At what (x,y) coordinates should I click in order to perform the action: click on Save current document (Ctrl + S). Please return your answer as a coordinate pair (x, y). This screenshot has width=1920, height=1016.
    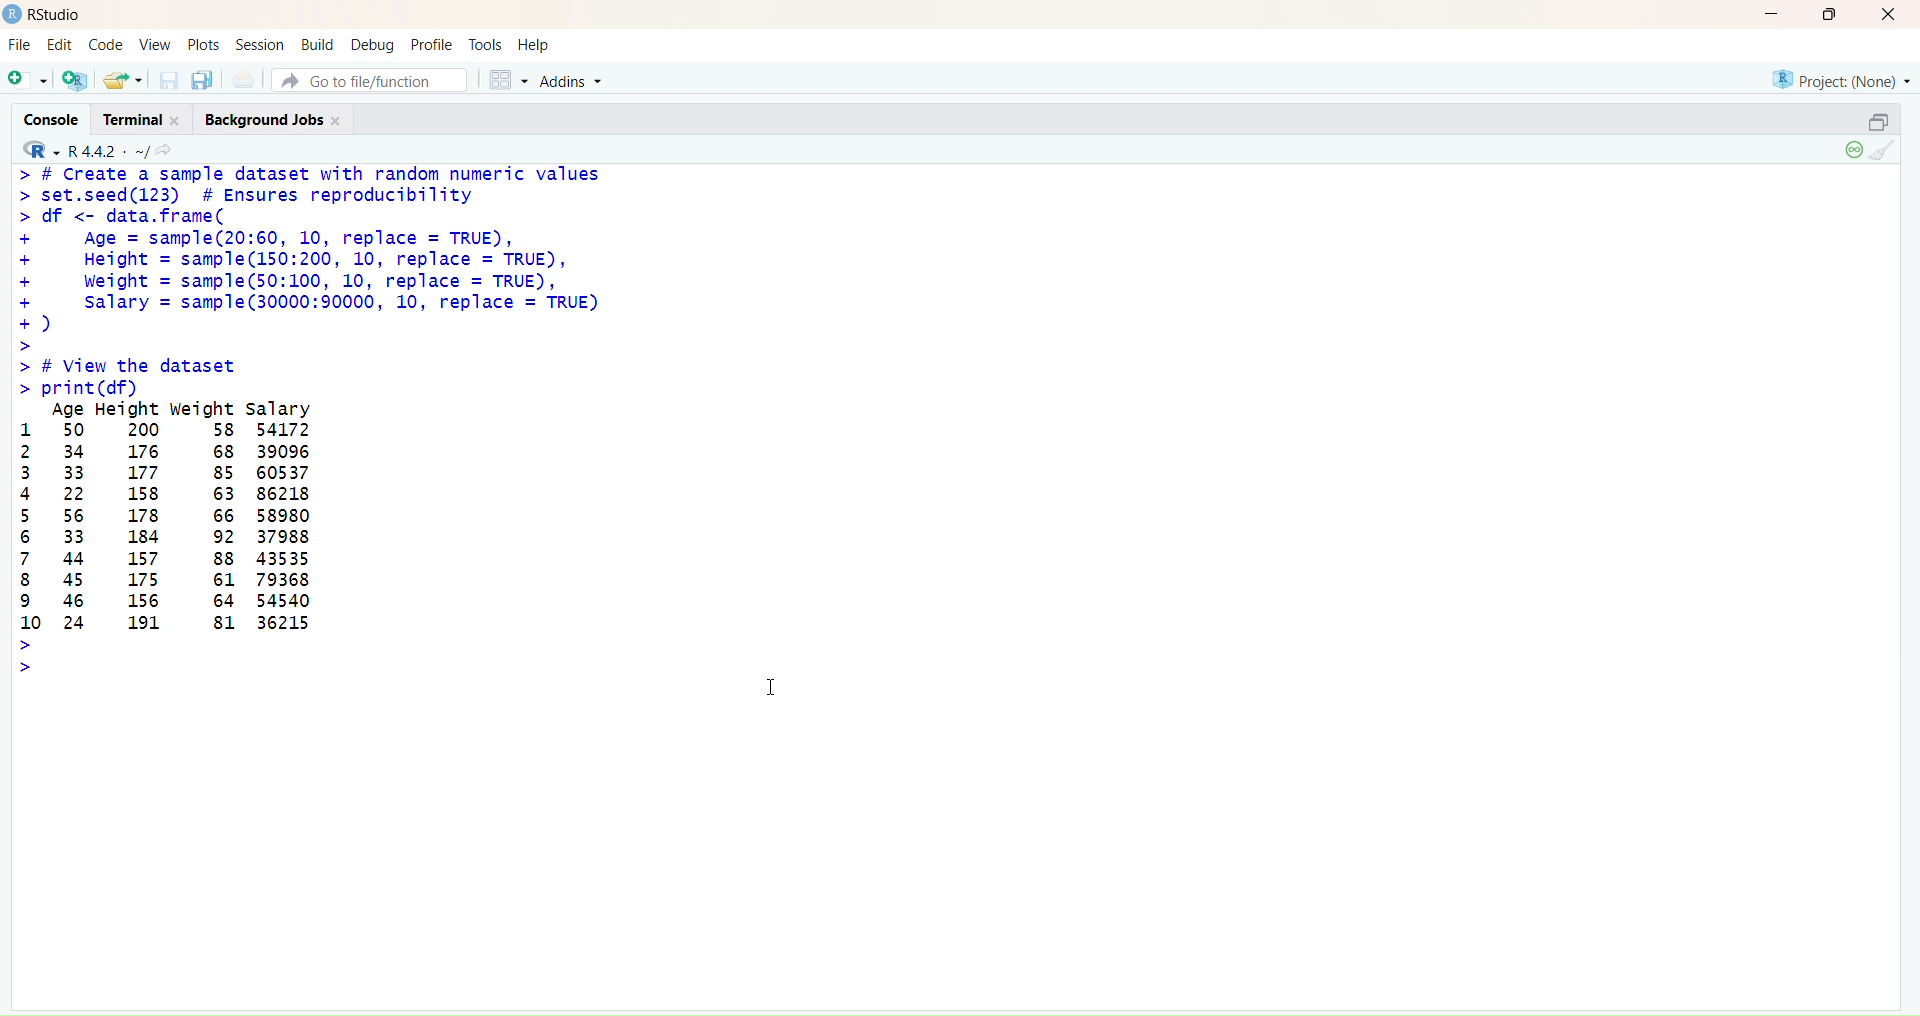
    Looking at the image, I should click on (167, 80).